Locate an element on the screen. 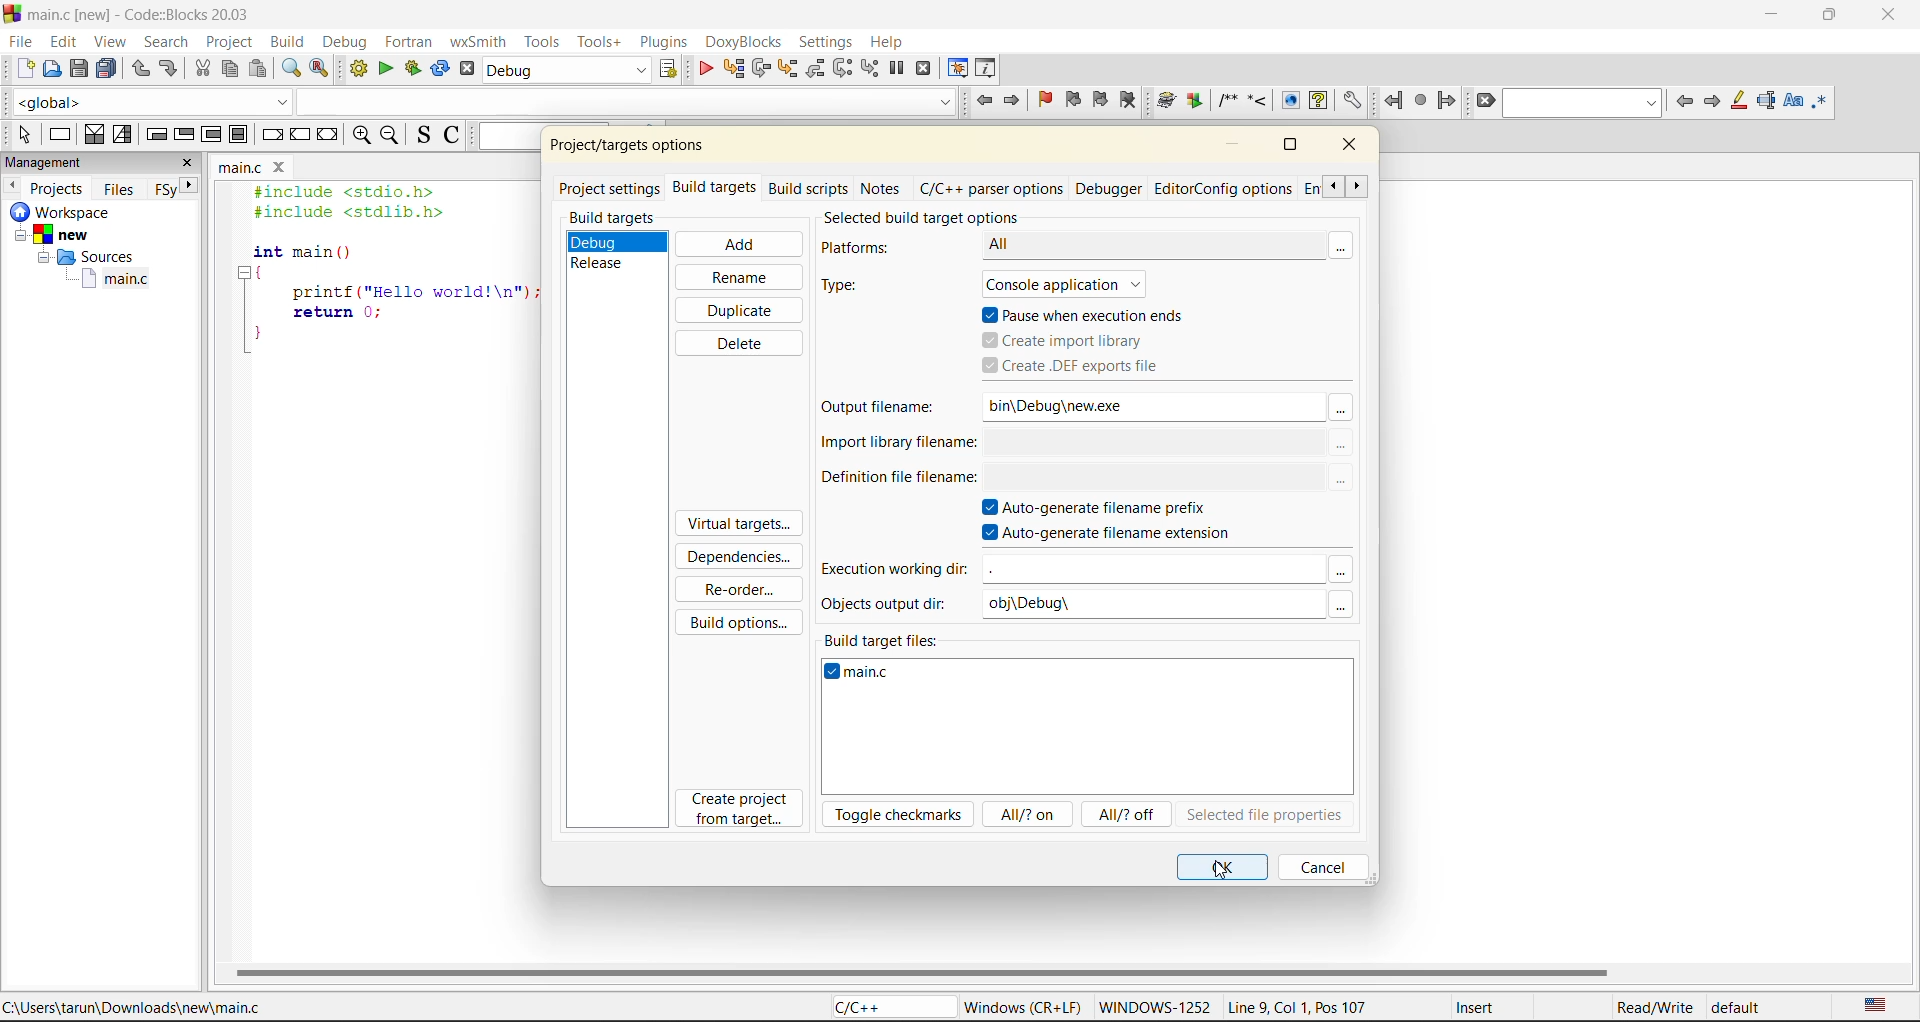 This screenshot has width=1920, height=1022. output filename is located at coordinates (885, 409).